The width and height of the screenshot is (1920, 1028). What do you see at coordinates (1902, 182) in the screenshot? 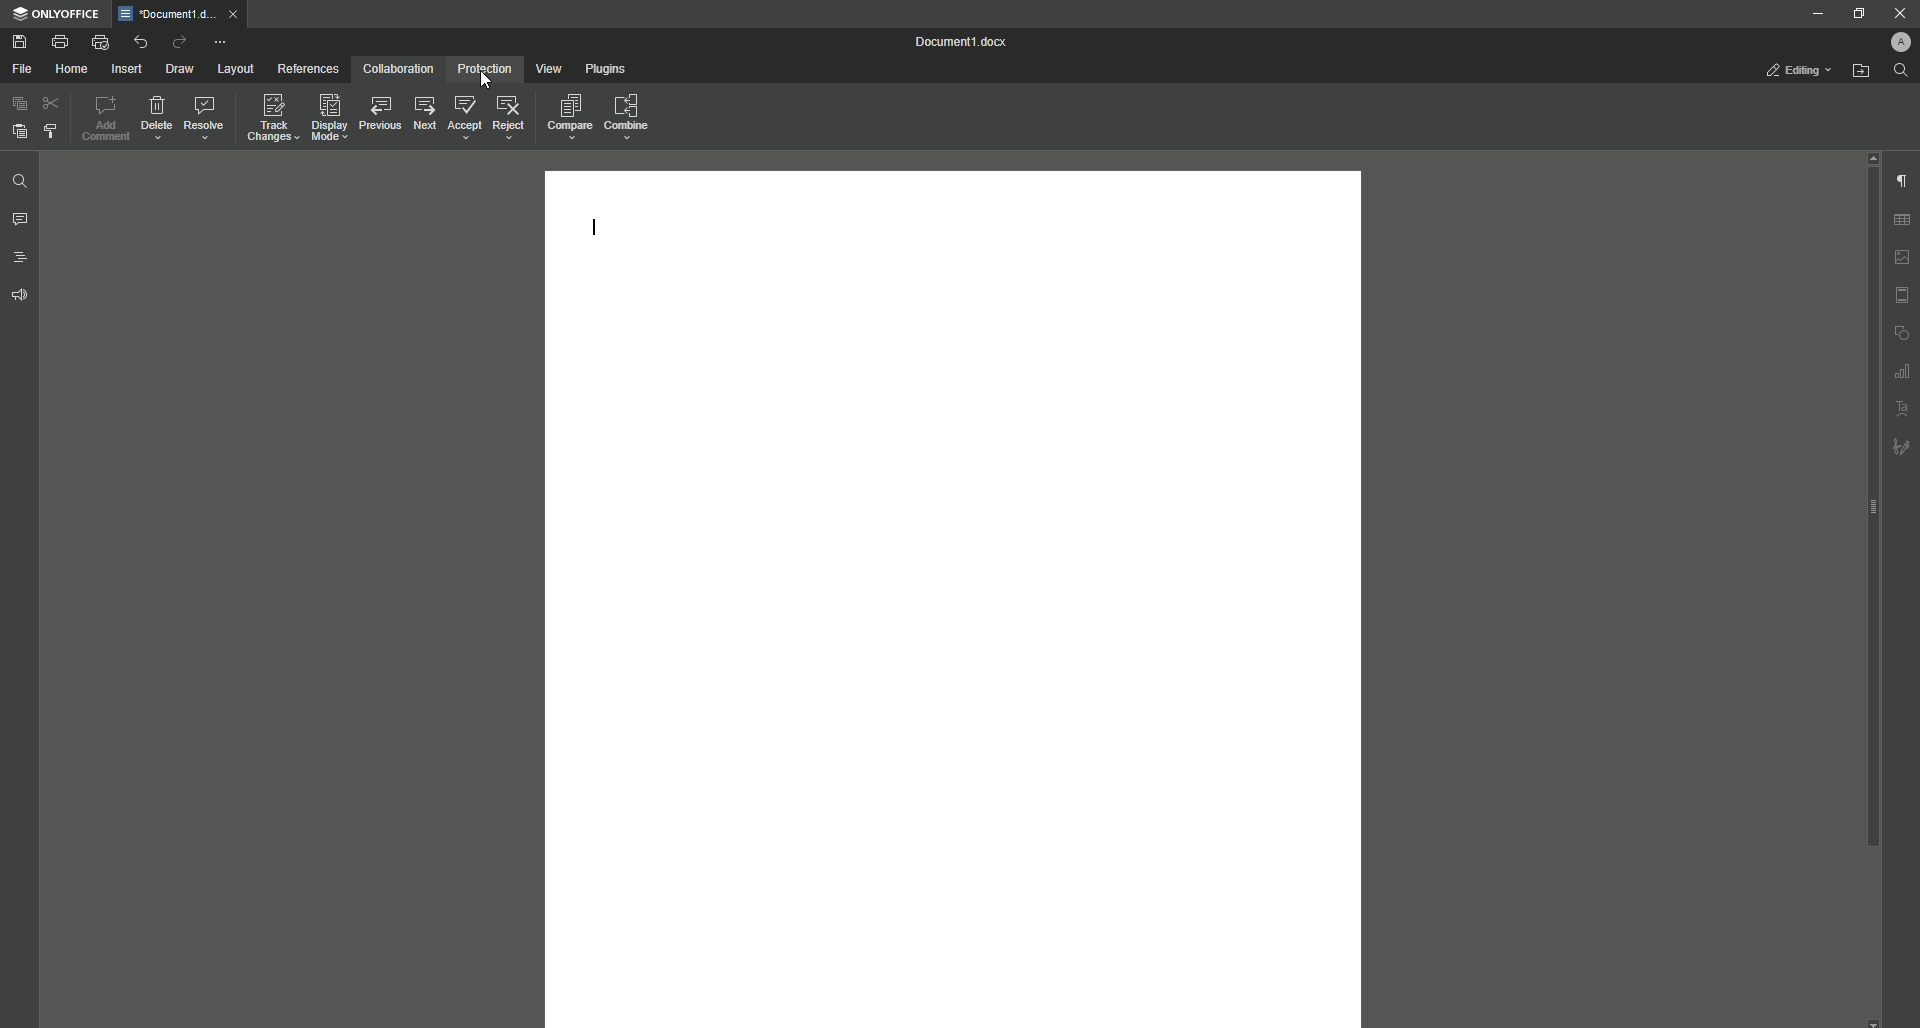
I see `Paragraph Settings` at bounding box center [1902, 182].